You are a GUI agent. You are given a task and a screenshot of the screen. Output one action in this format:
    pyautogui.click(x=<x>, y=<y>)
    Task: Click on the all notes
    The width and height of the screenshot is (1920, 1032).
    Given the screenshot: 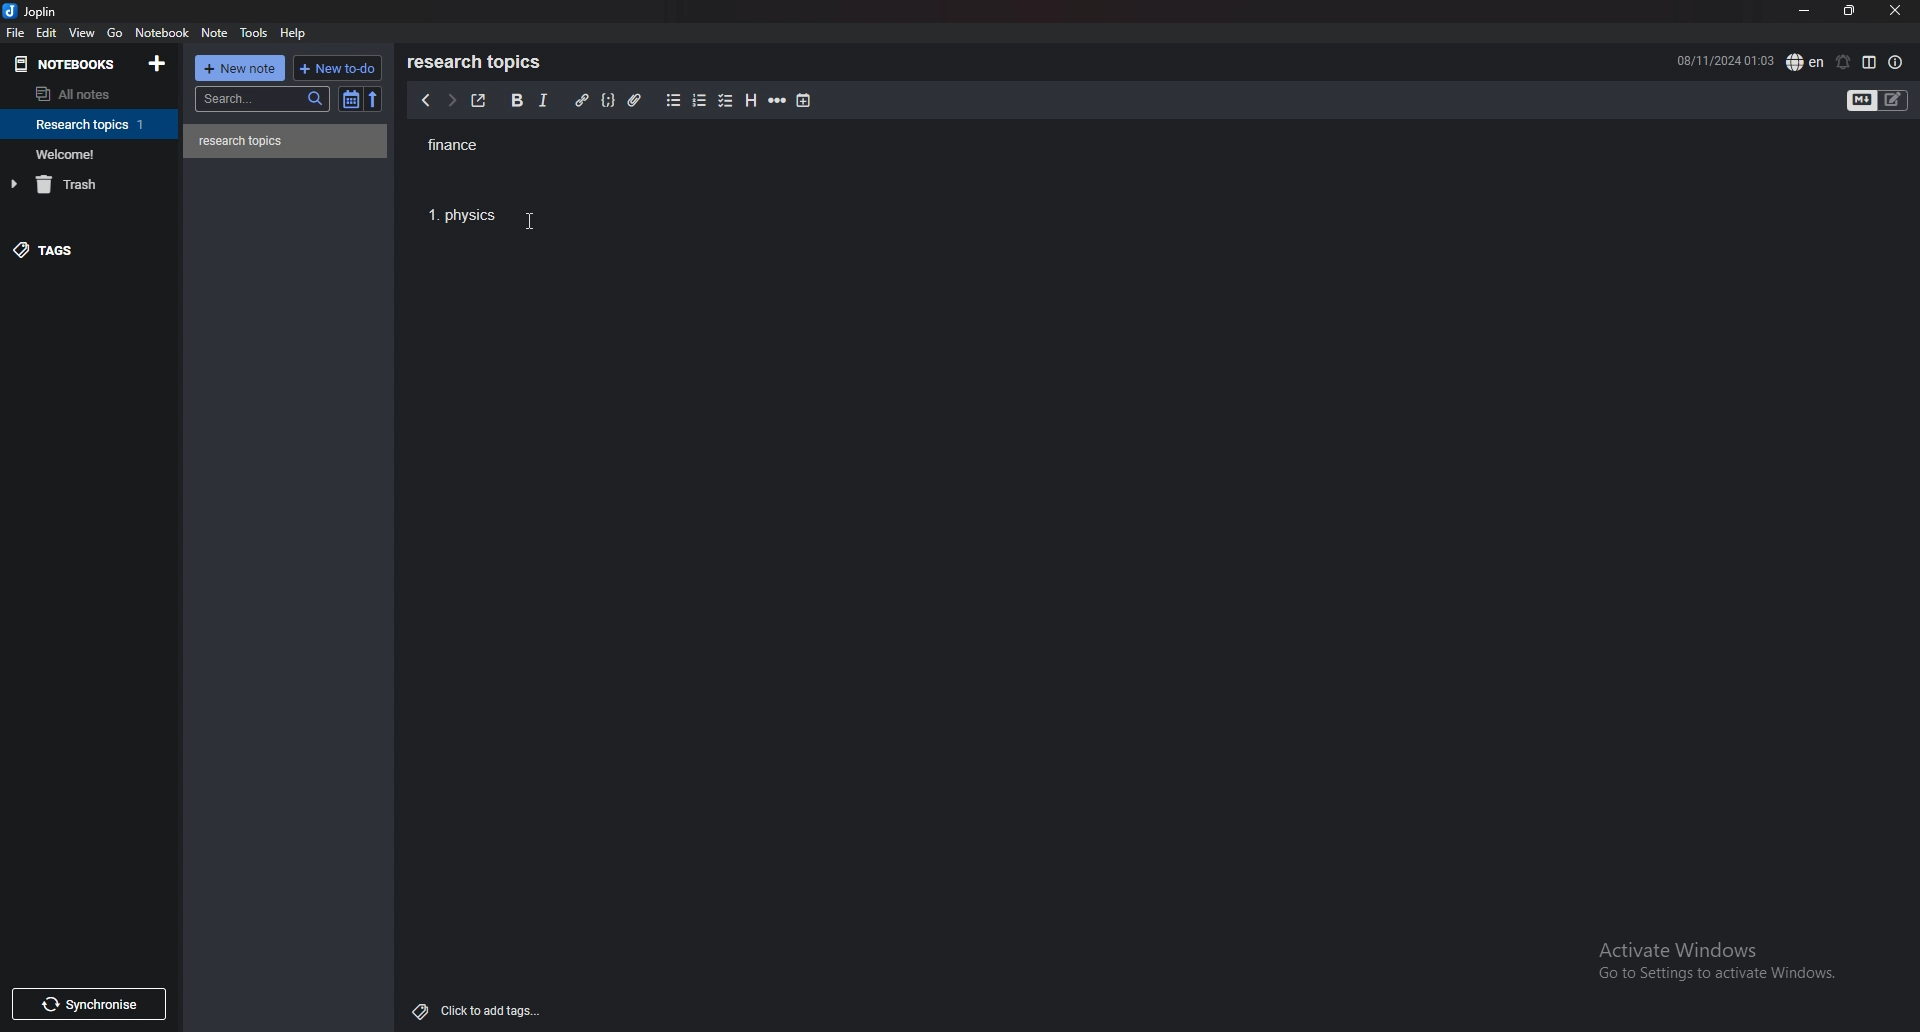 What is the action you would take?
    pyautogui.click(x=82, y=95)
    